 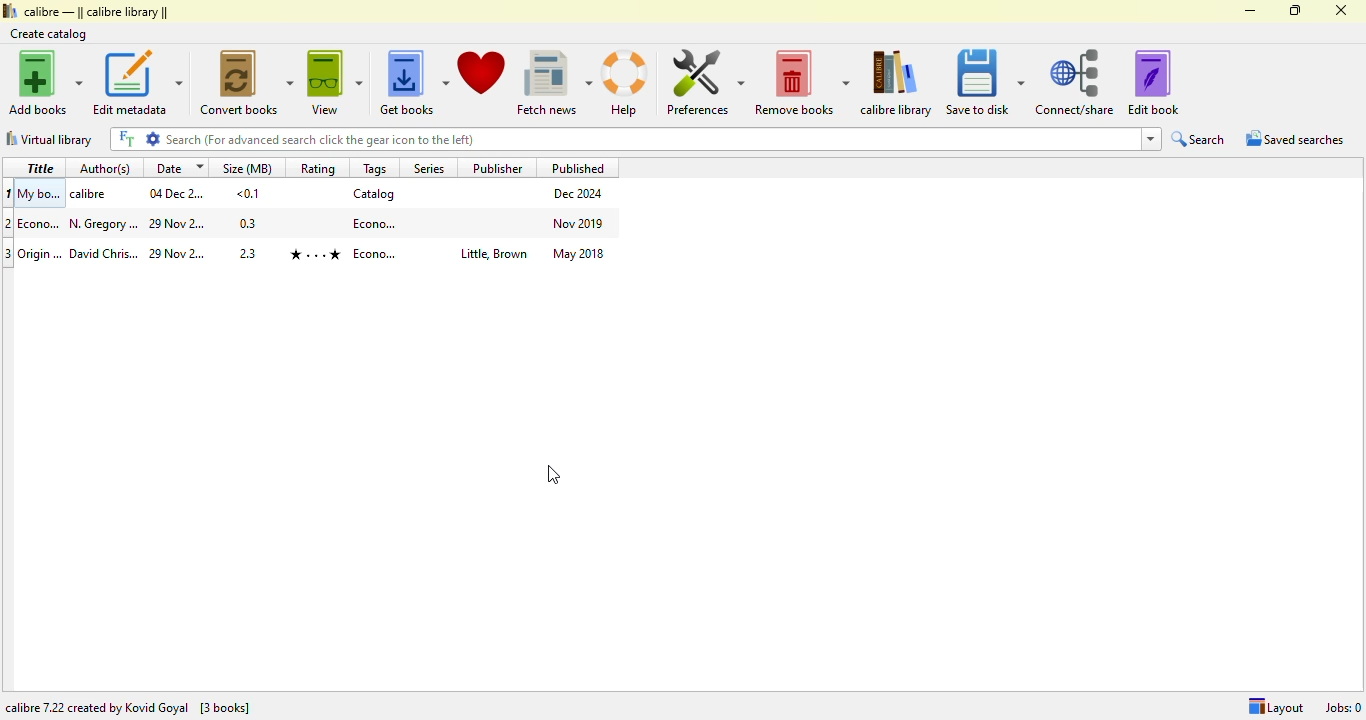 What do you see at coordinates (584, 192) in the screenshot?
I see `Dec 2024` at bounding box center [584, 192].